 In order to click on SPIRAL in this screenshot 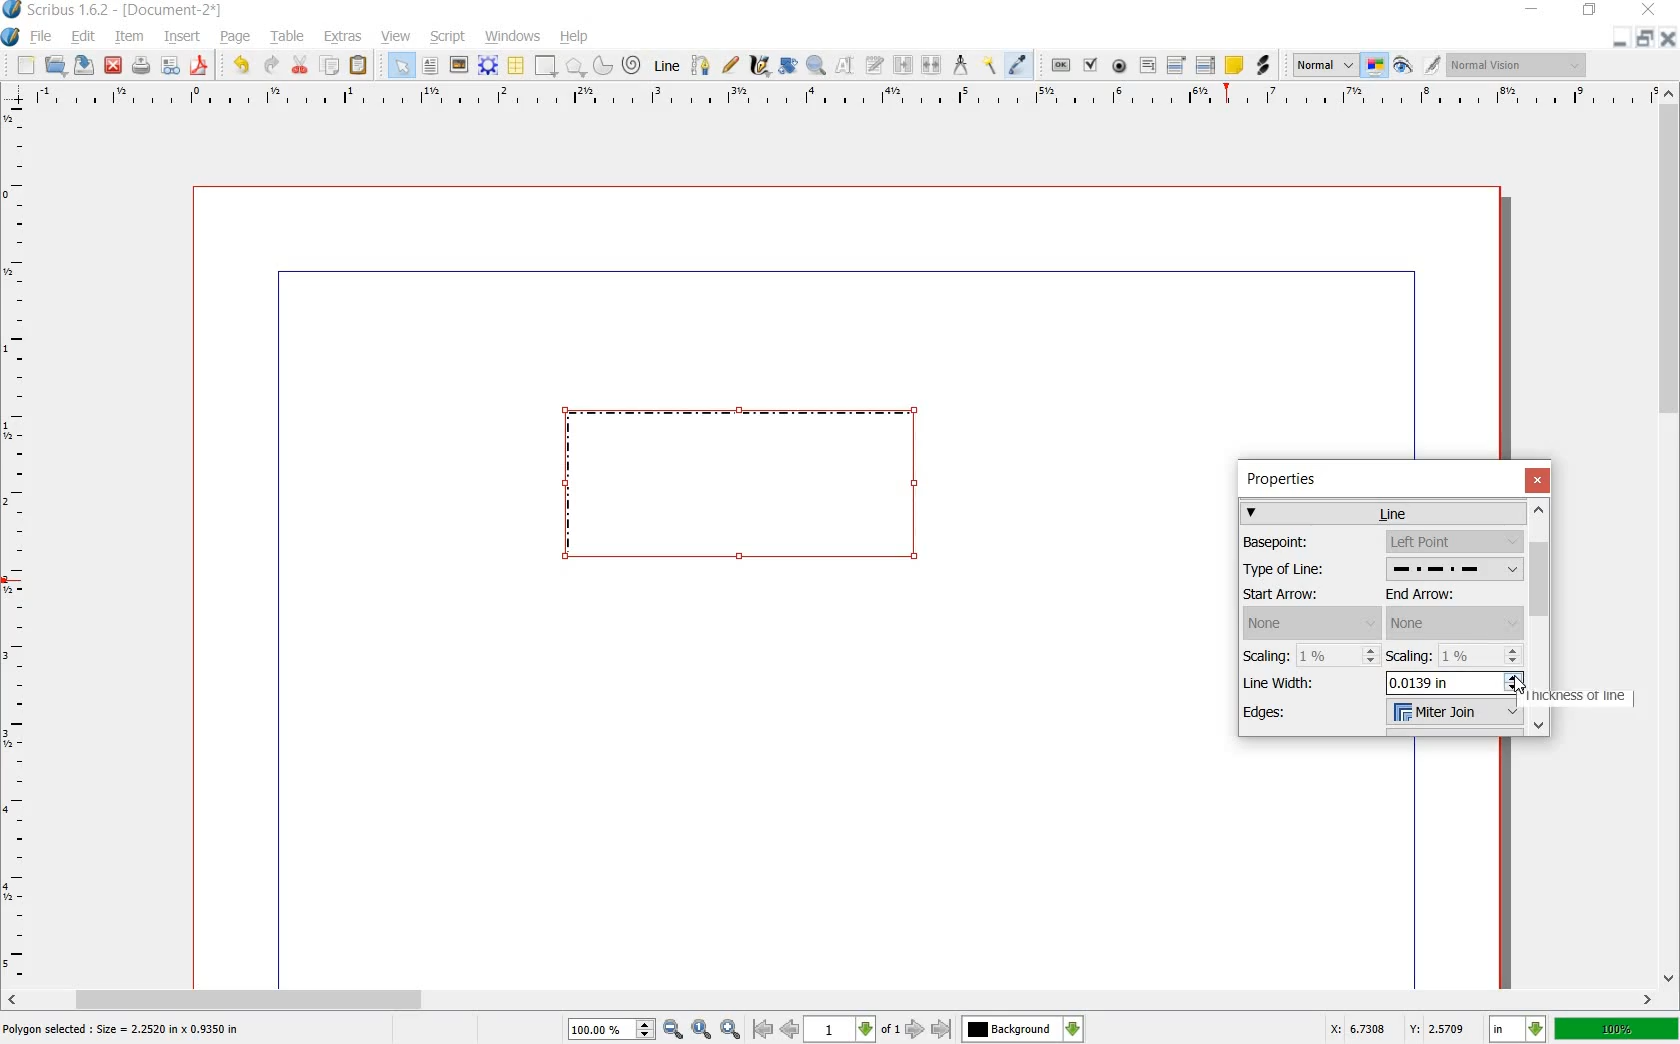, I will do `click(630, 66)`.